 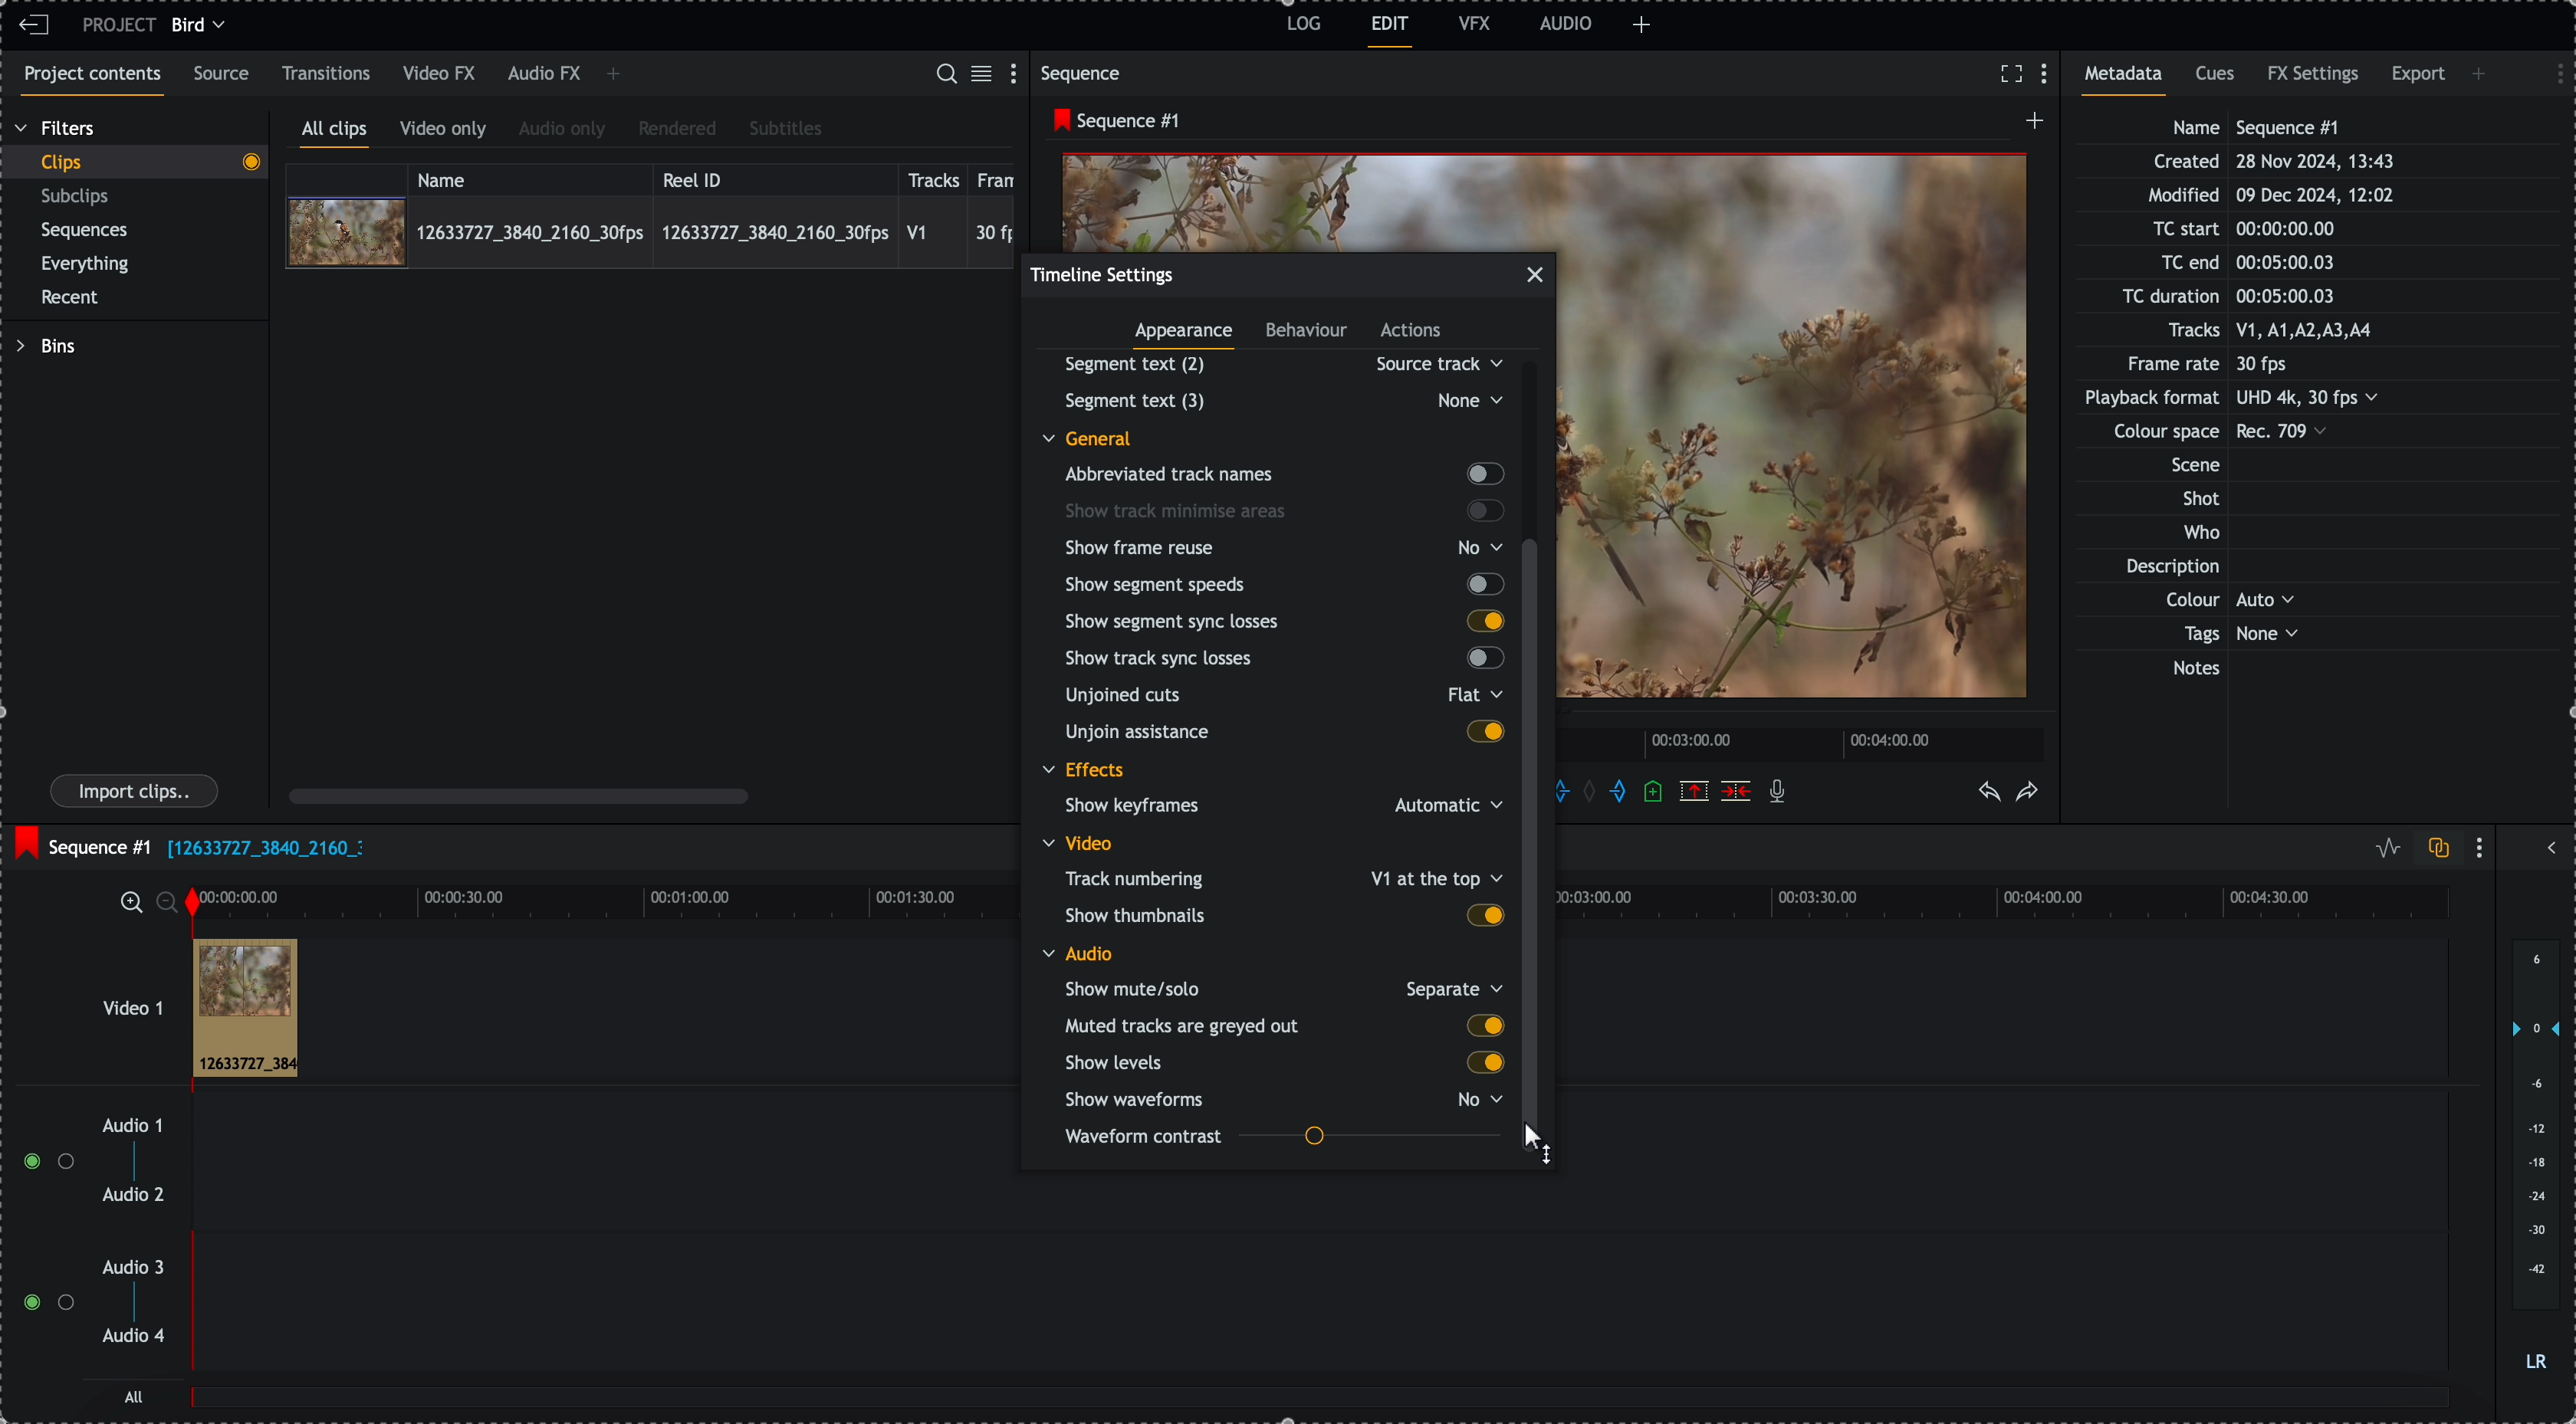 I want to click on leave, so click(x=34, y=26).